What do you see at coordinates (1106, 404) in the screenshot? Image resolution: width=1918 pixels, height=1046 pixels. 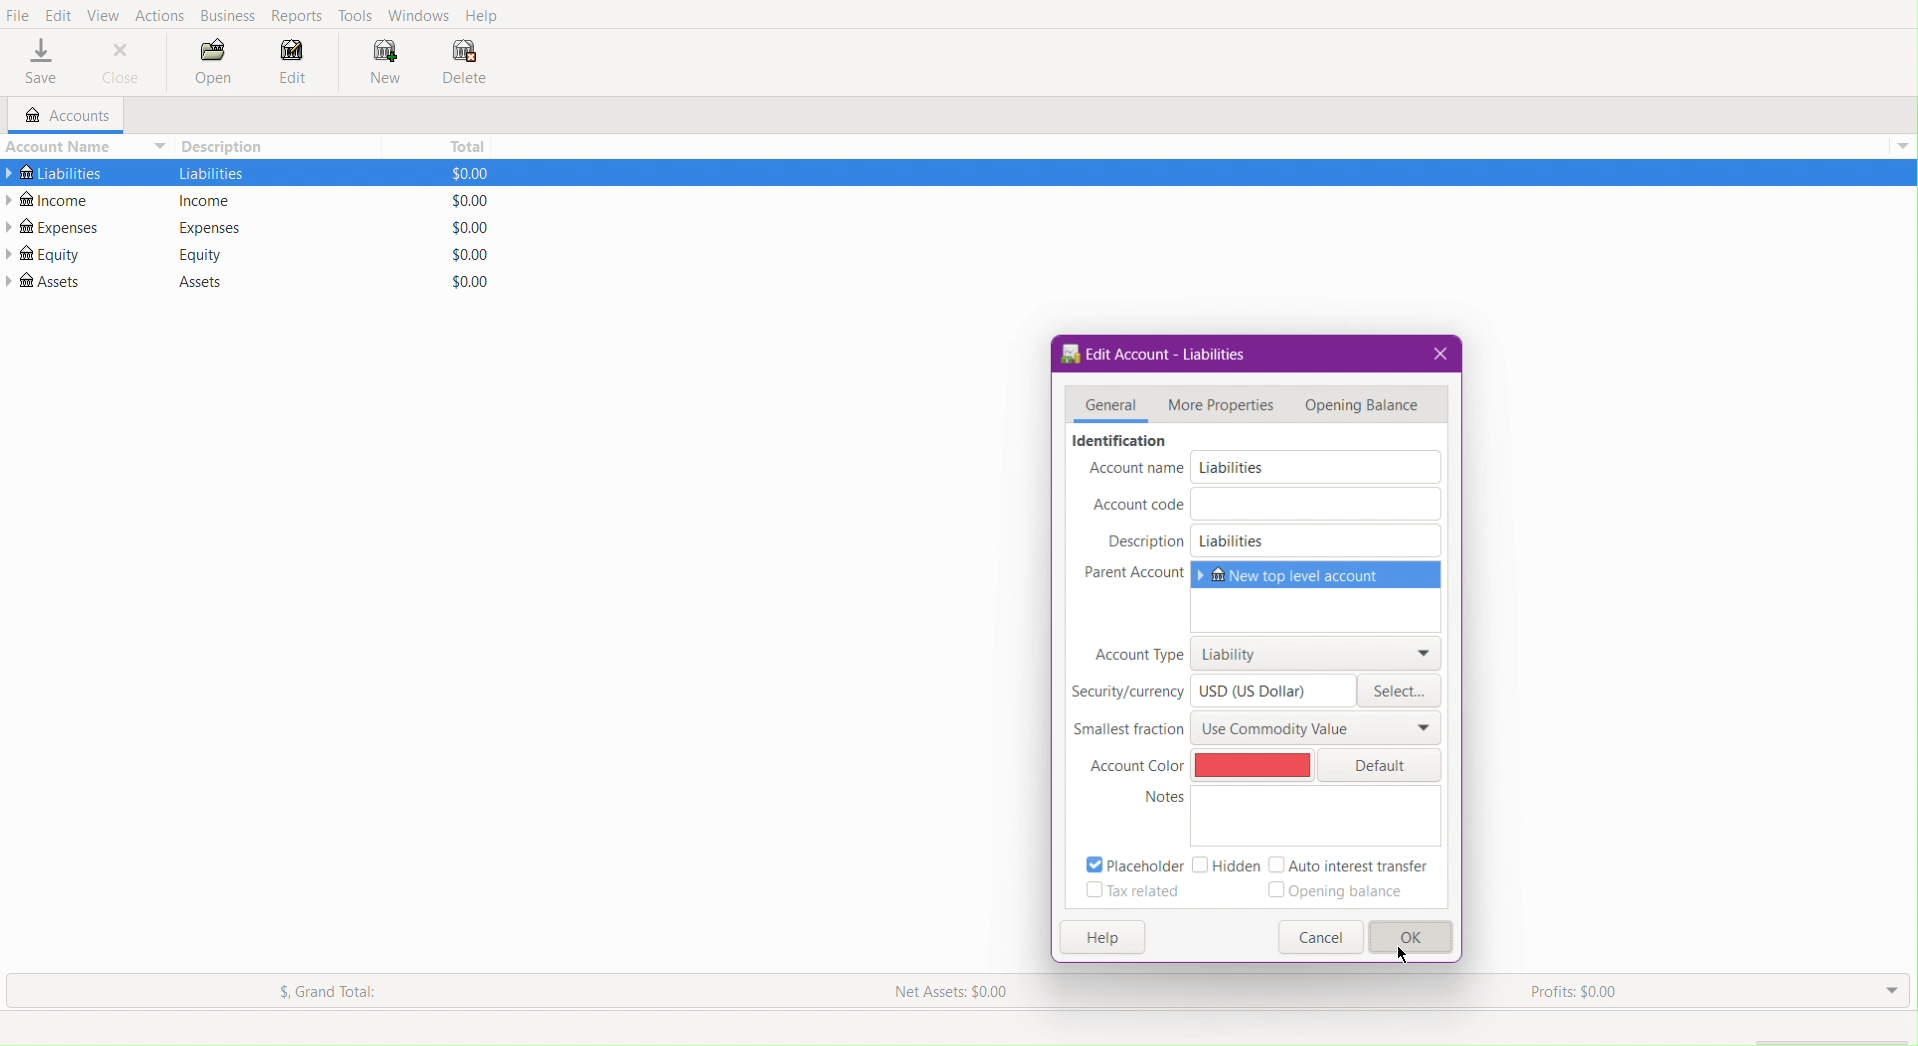 I see `General` at bounding box center [1106, 404].